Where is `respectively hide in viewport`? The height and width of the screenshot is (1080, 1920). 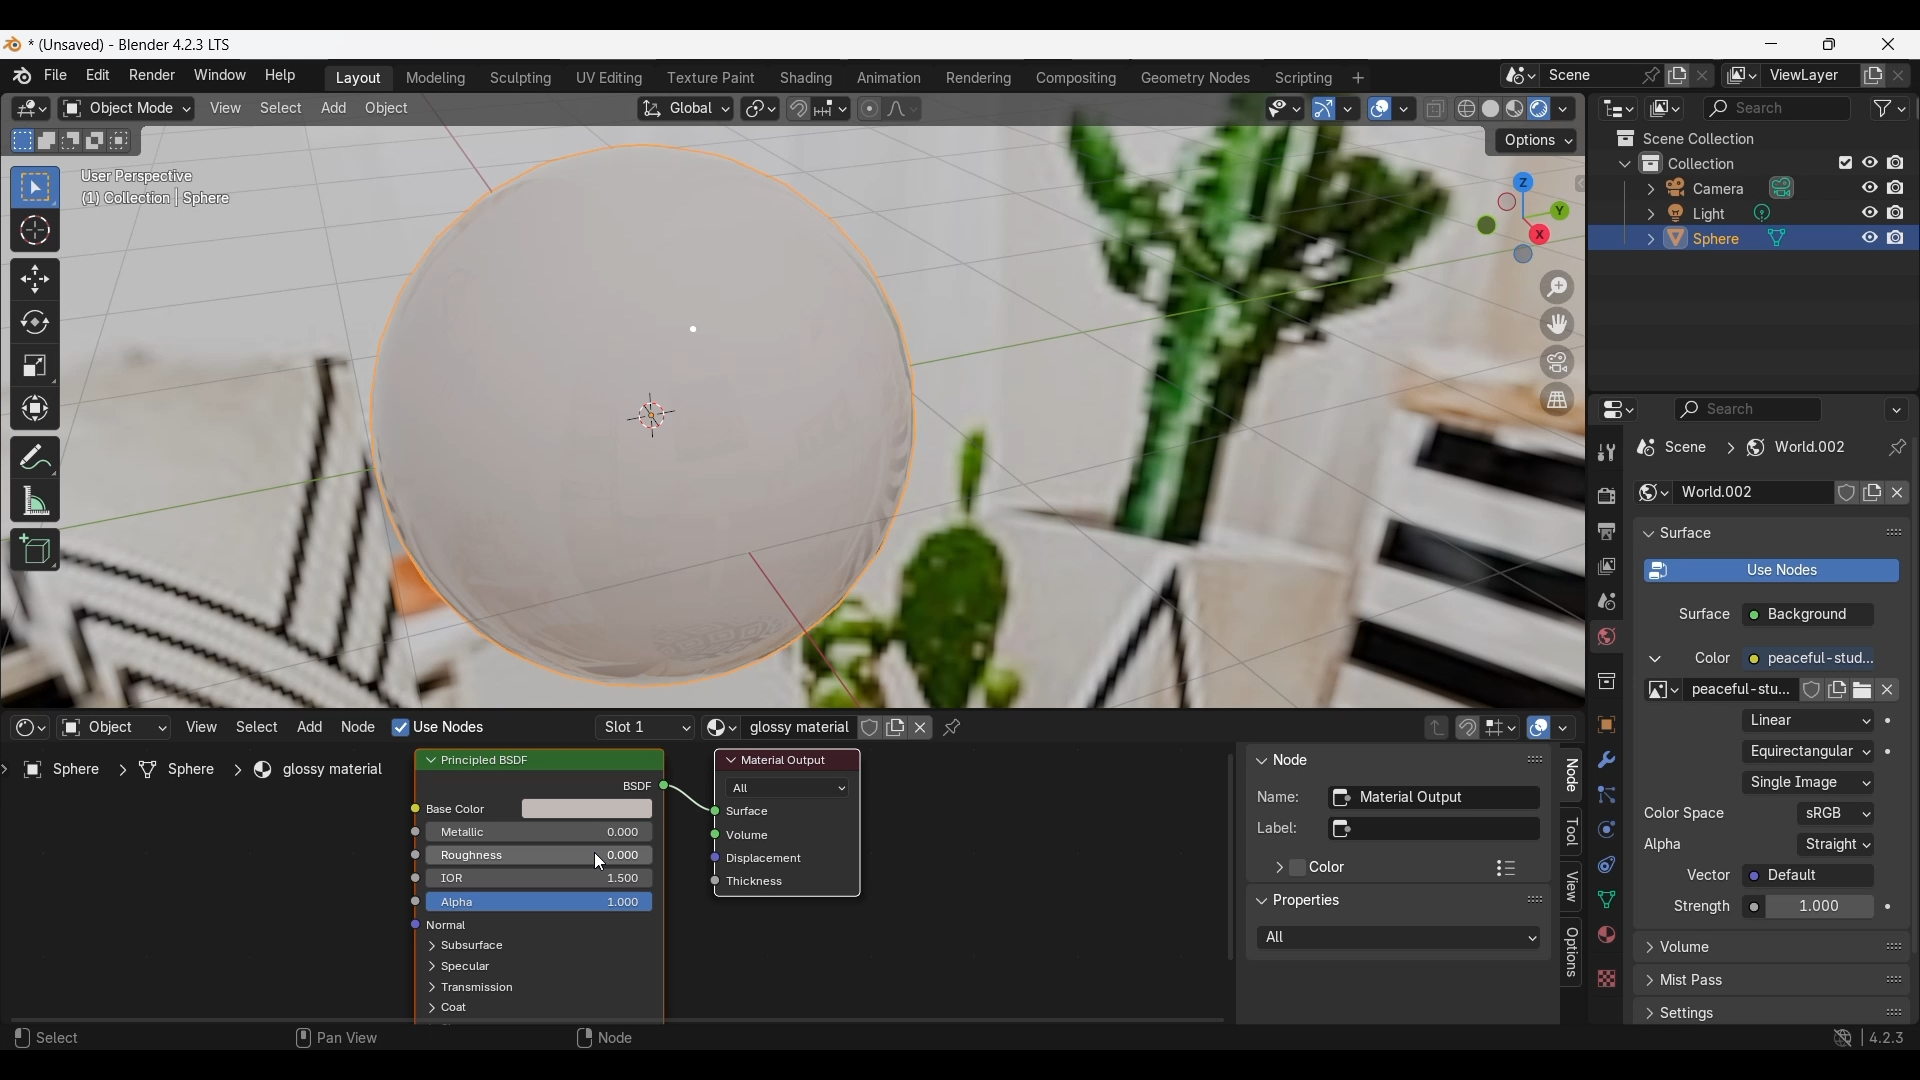
respectively hide in viewport is located at coordinates (1868, 186).